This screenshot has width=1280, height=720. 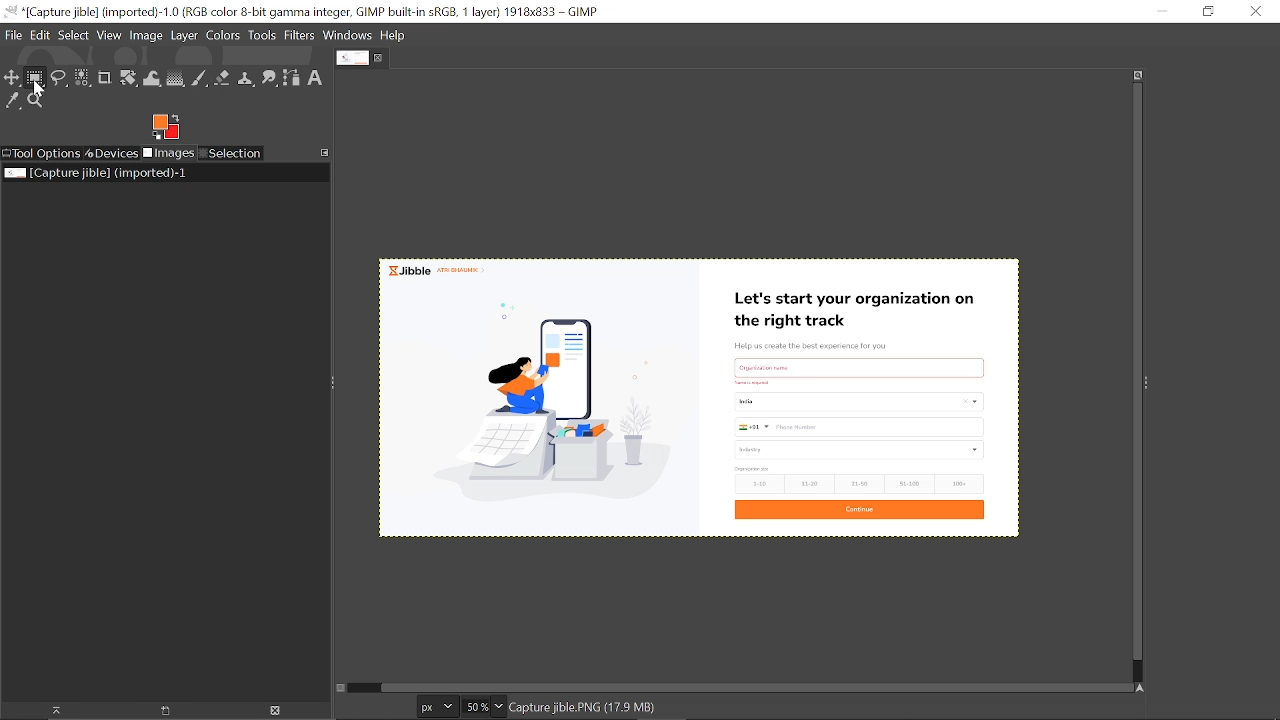 What do you see at coordinates (110, 35) in the screenshot?
I see `View` at bounding box center [110, 35].